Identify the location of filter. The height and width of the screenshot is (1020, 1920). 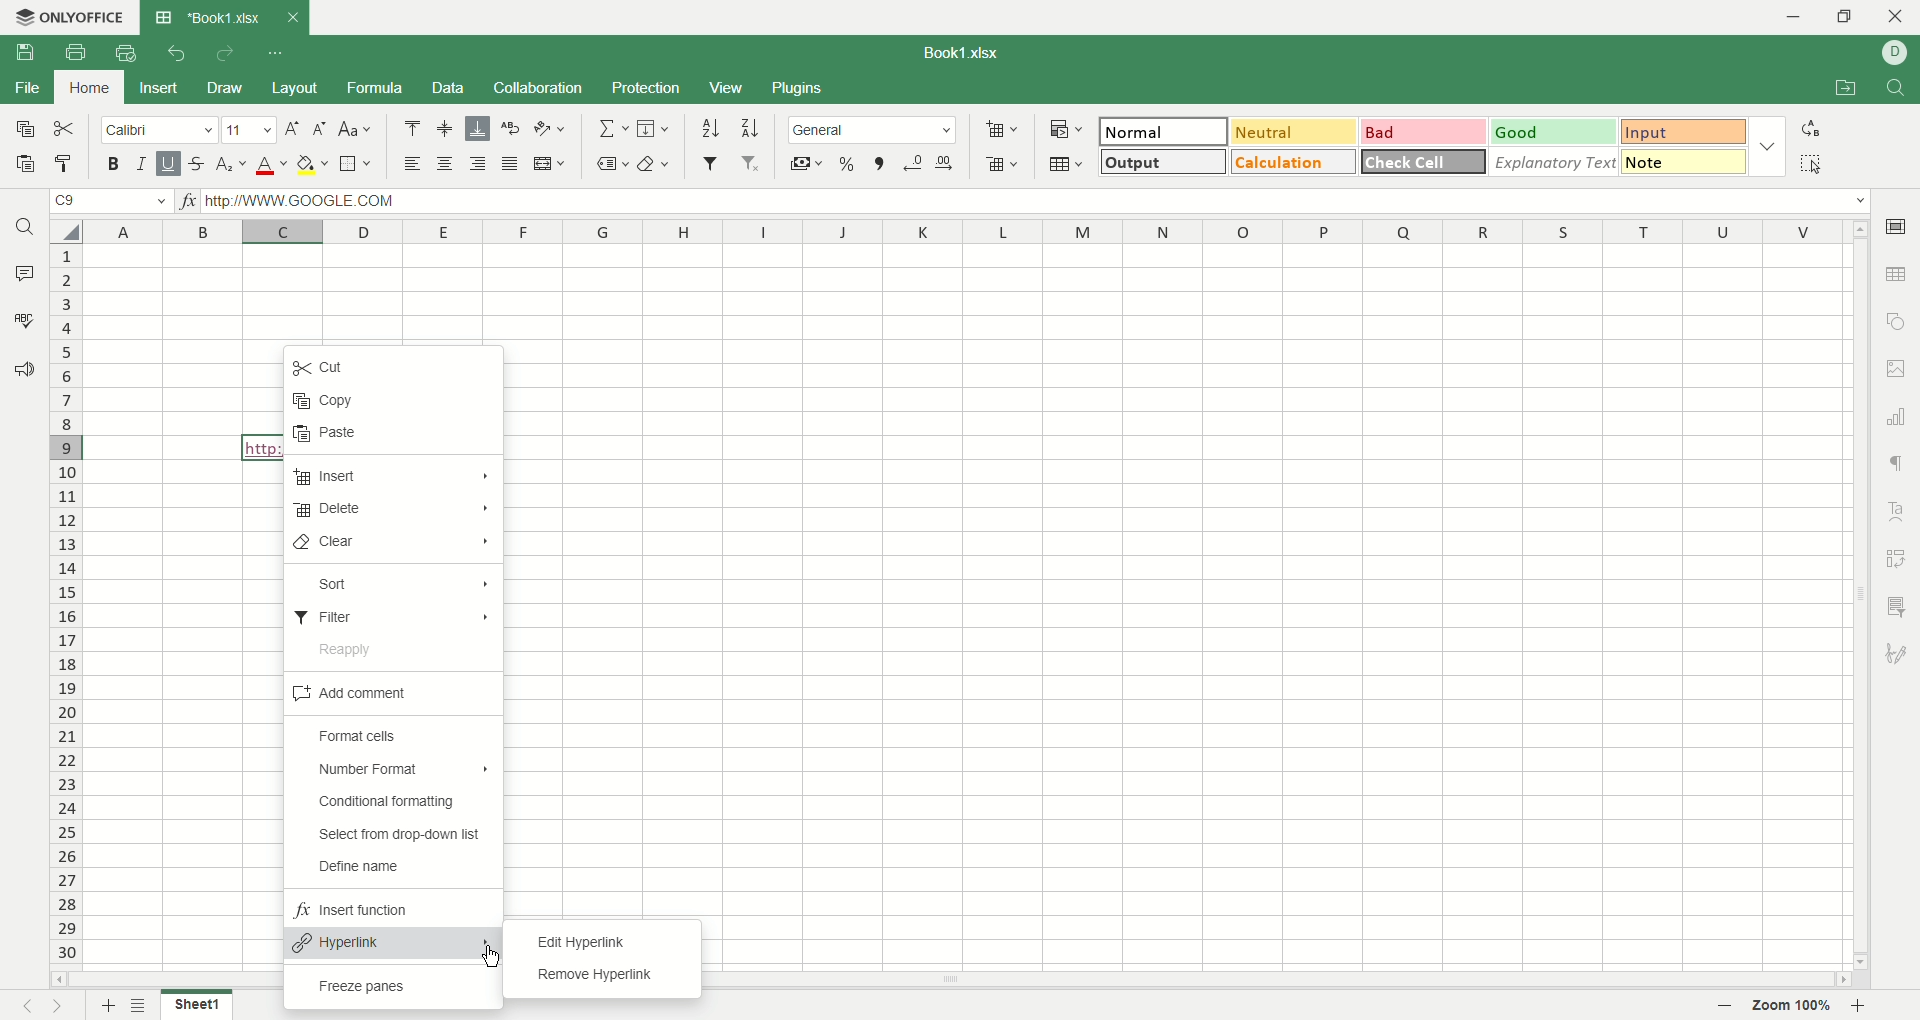
(710, 163).